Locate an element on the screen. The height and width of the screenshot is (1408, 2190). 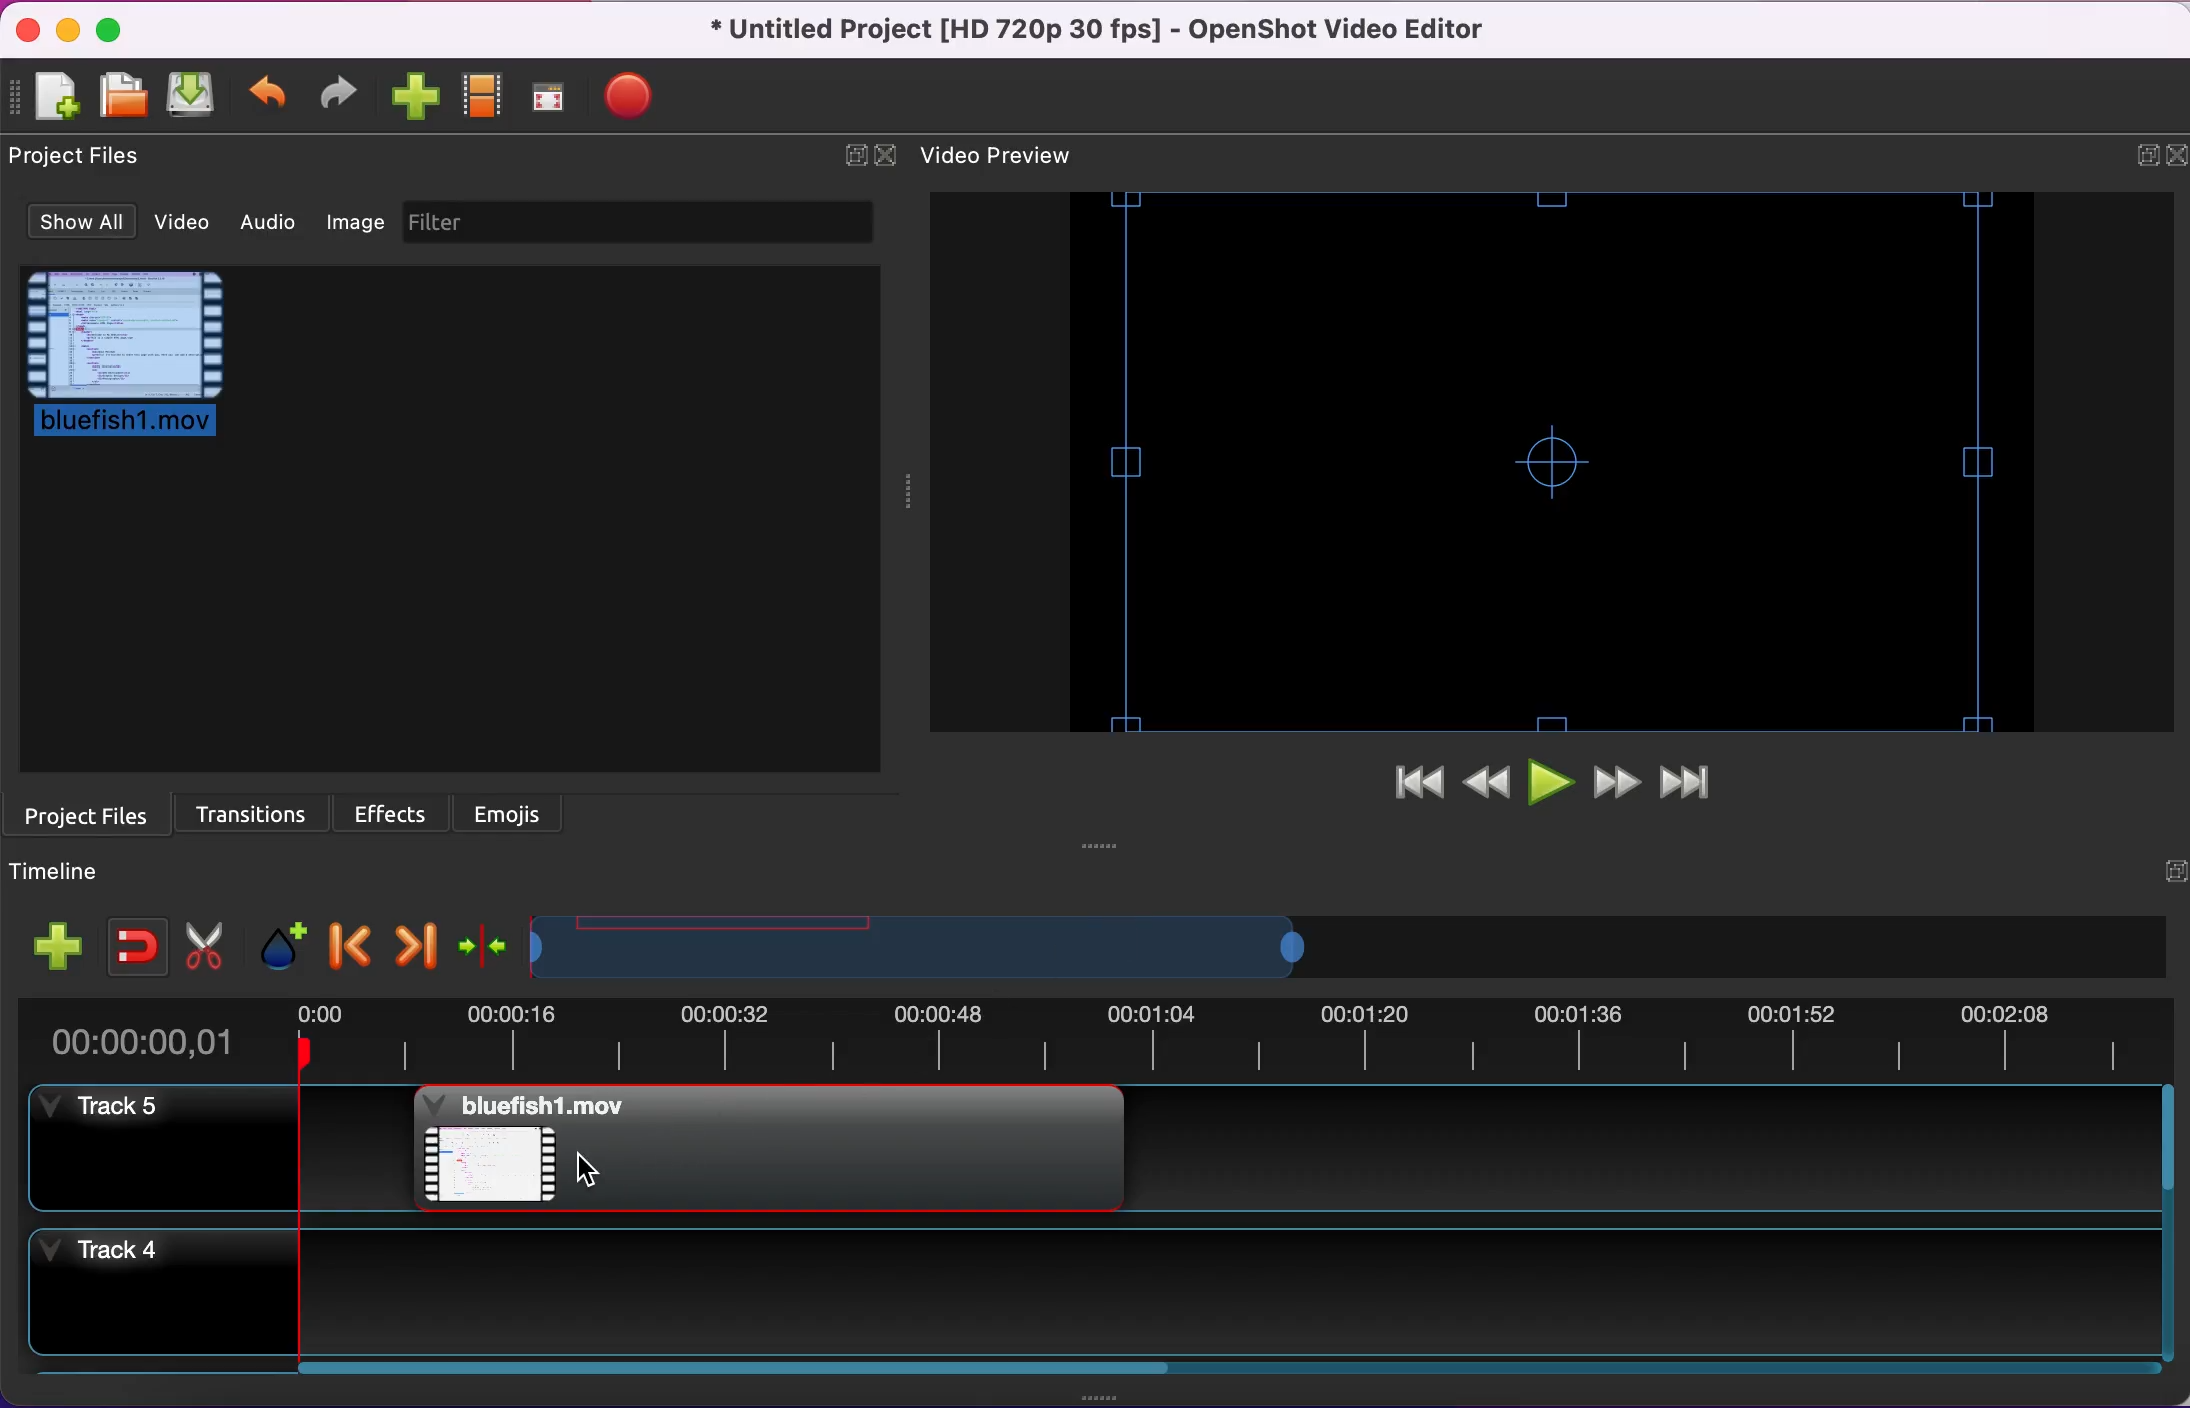
project files is located at coordinates (83, 158).